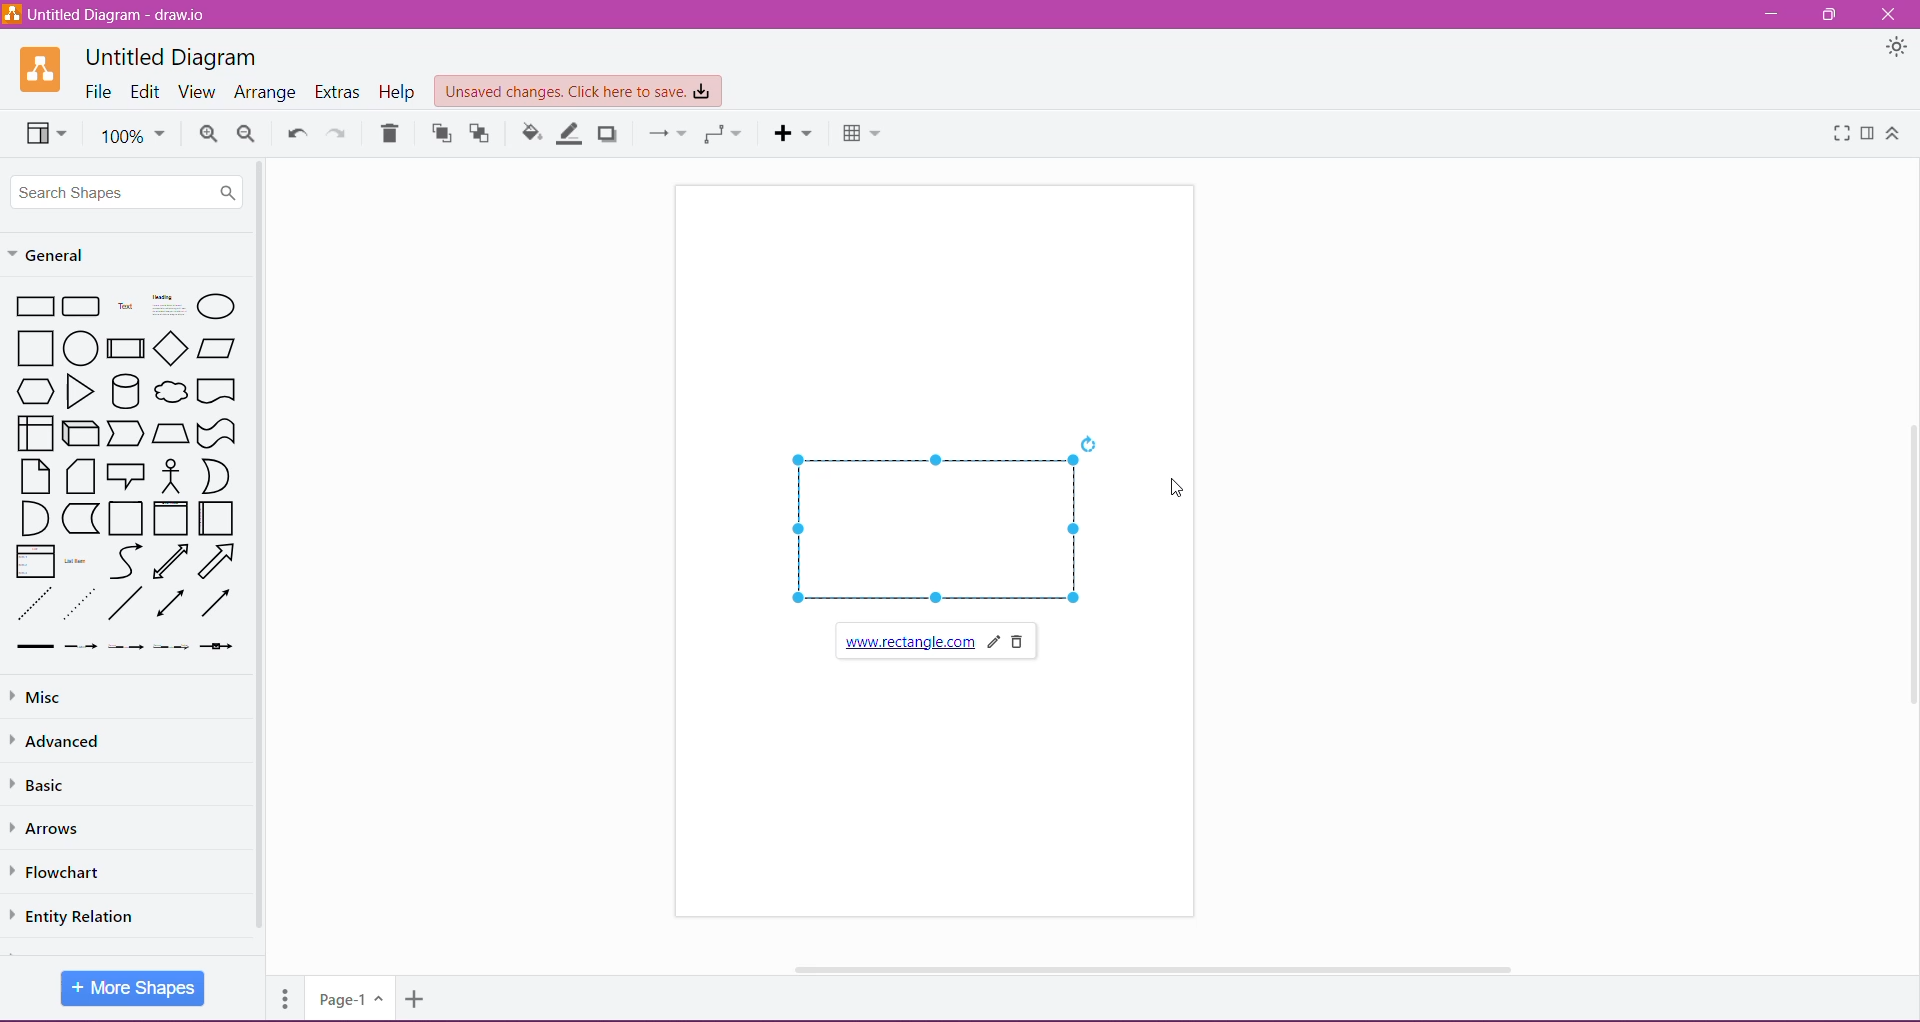 The height and width of the screenshot is (1022, 1920). Describe the element at coordinates (132, 134) in the screenshot. I see `Zoom` at that location.